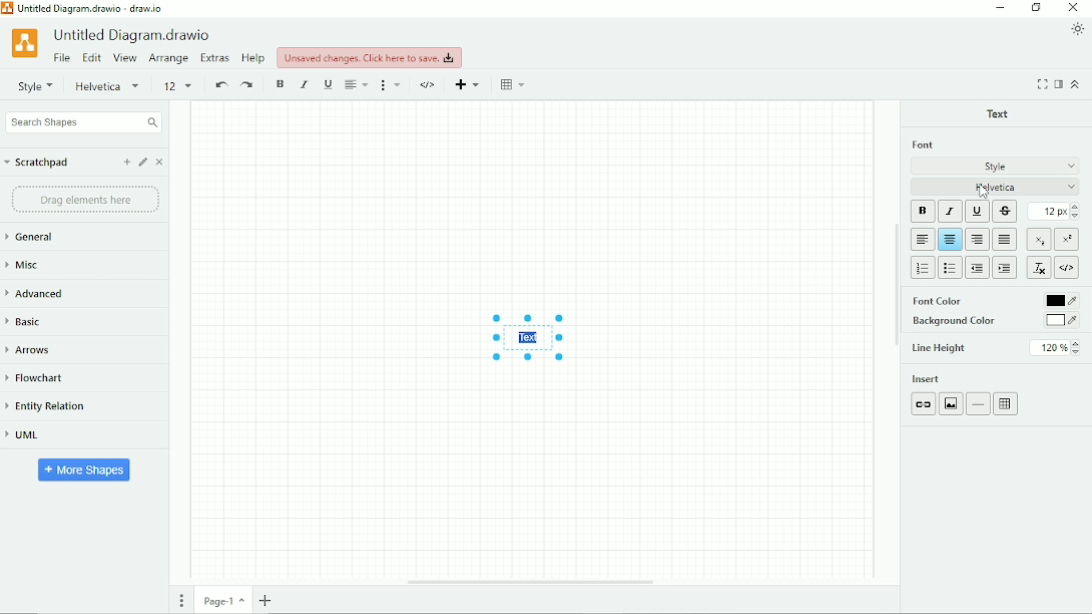  I want to click on UML, so click(25, 435).